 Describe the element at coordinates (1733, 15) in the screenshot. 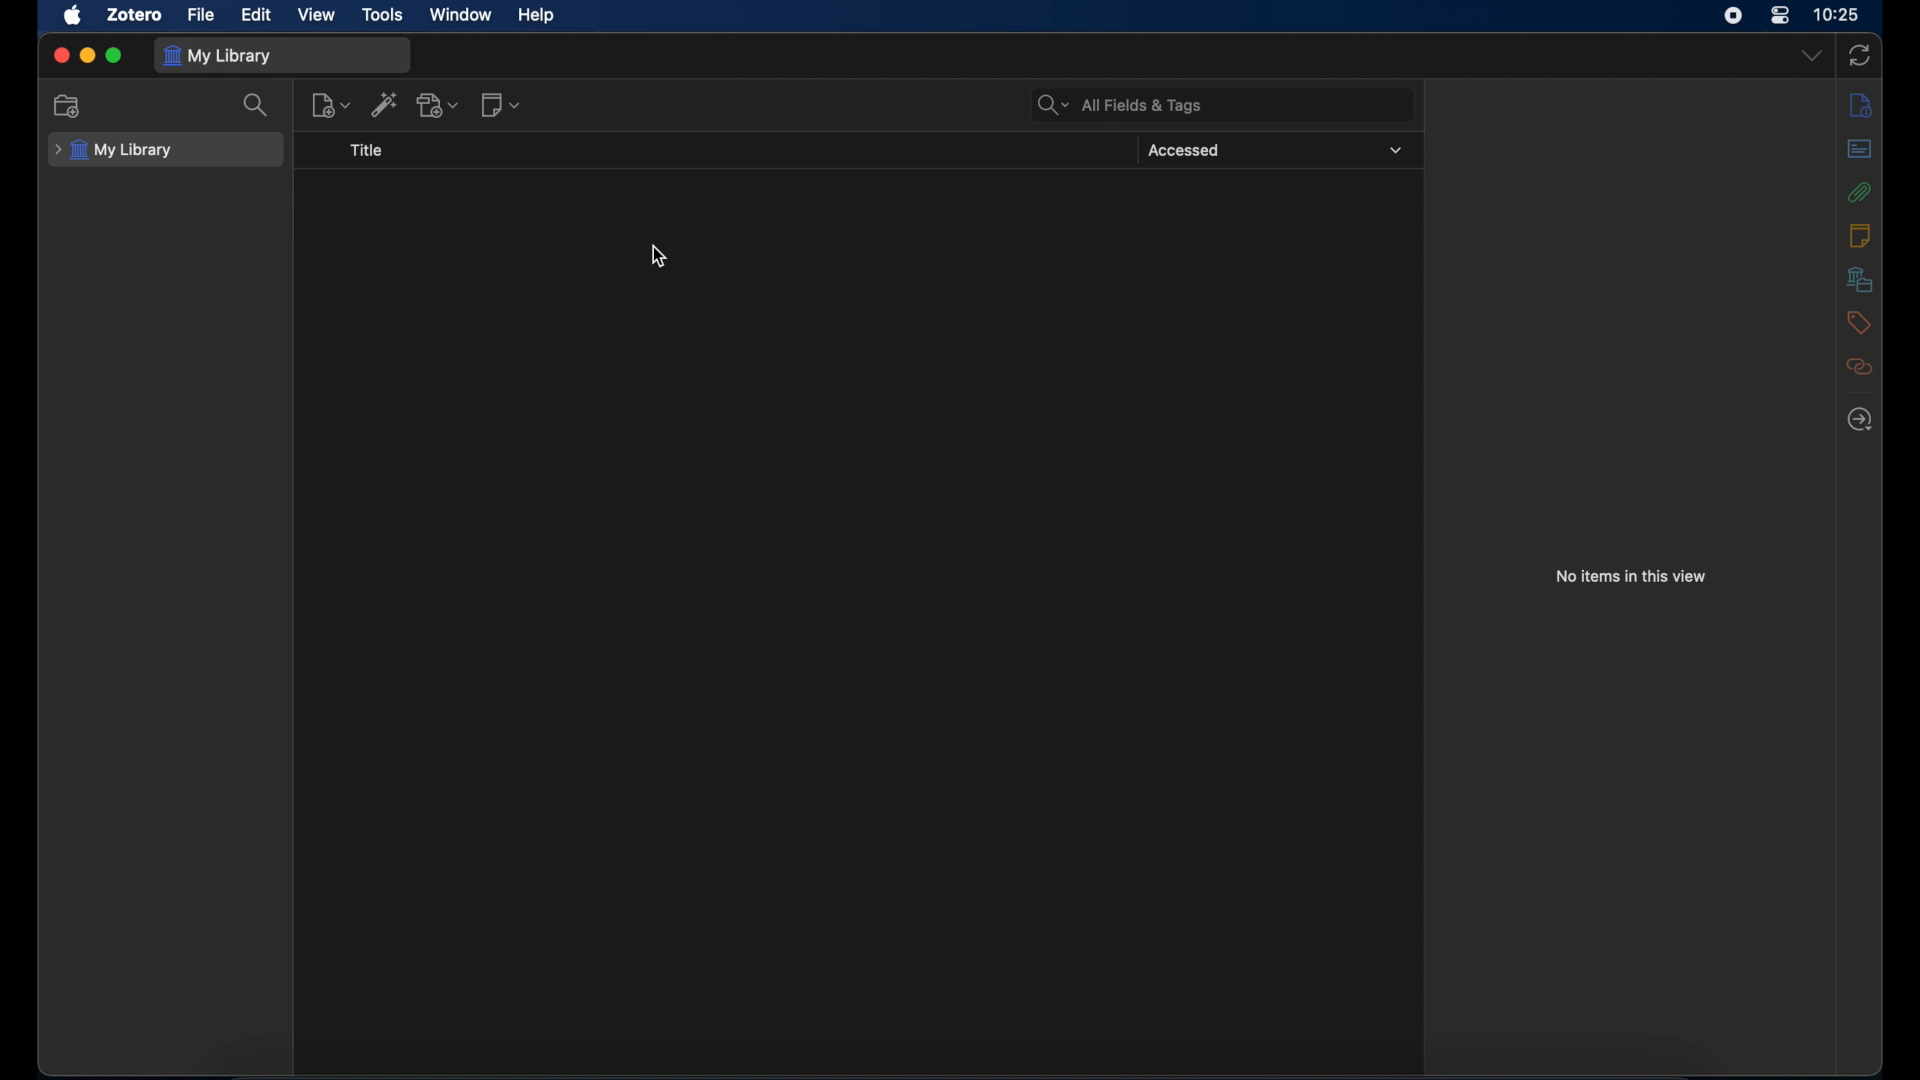

I see `screen recorder` at that location.